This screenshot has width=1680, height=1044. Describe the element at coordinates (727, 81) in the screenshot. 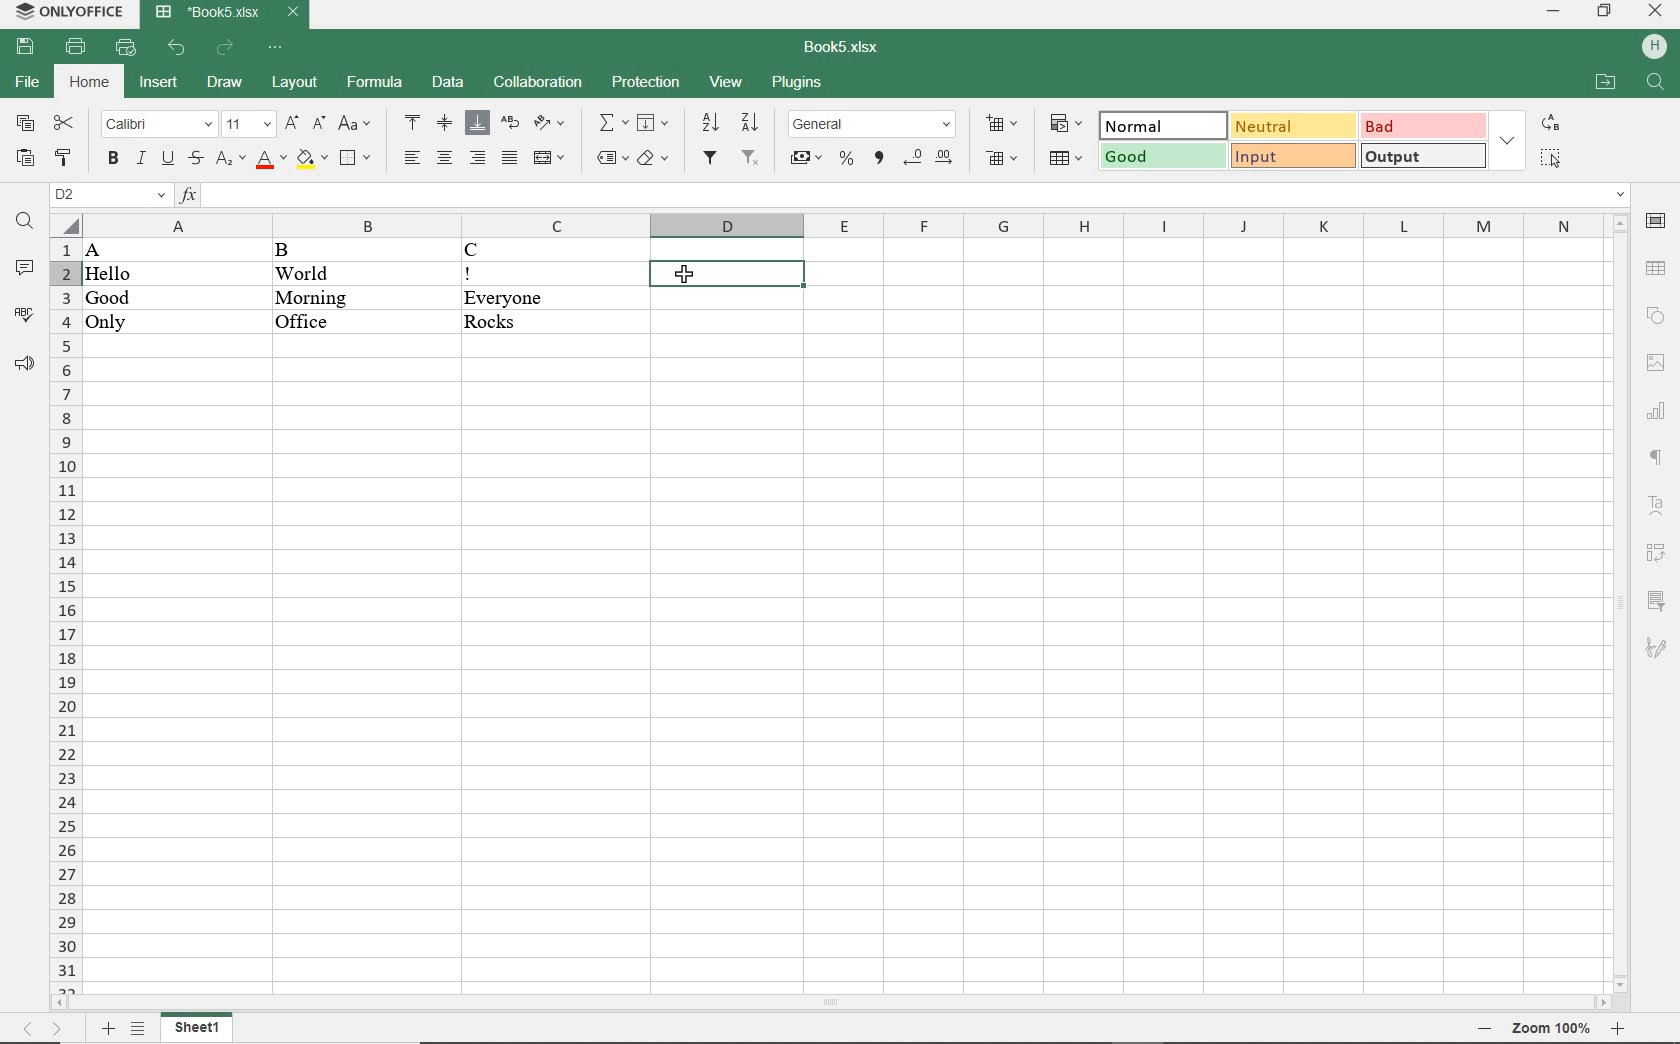

I see `VIEW` at that location.